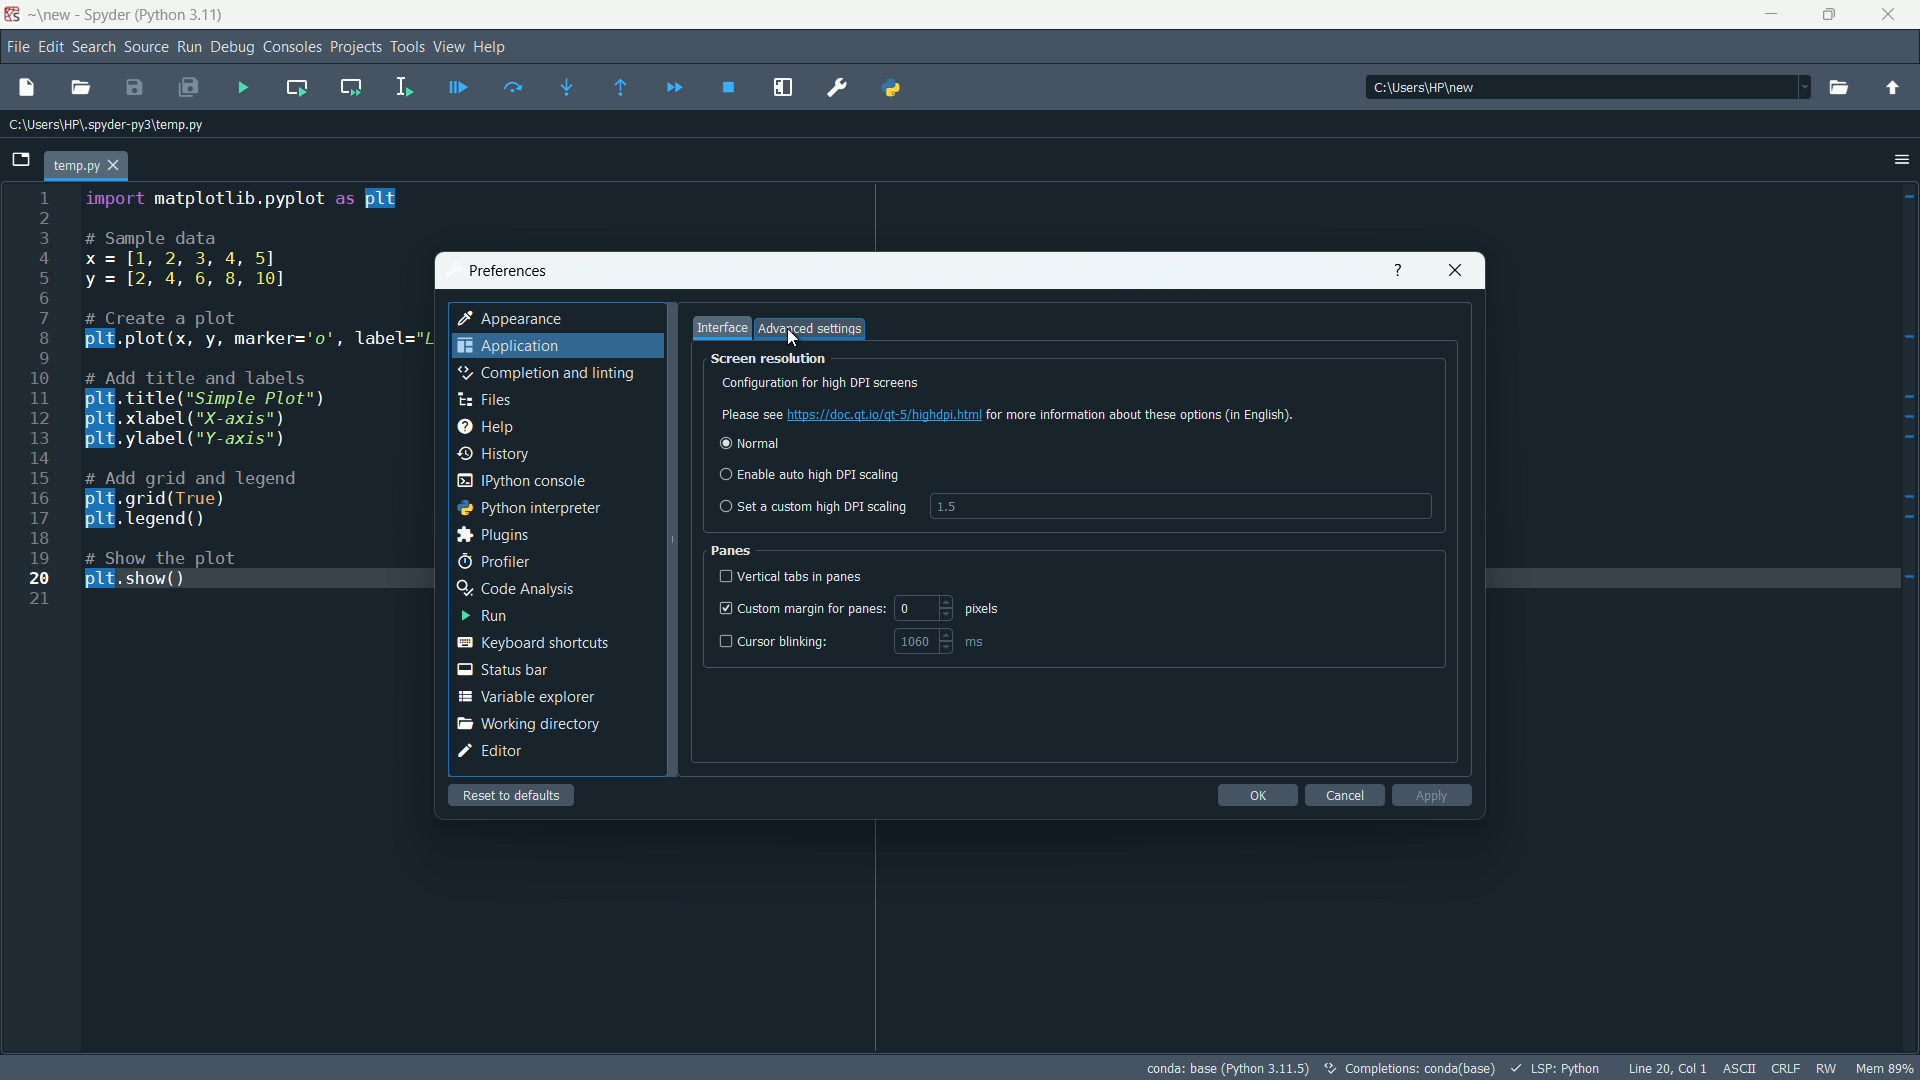 The height and width of the screenshot is (1080, 1920). Describe the element at coordinates (721, 328) in the screenshot. I see `interface` at that location.